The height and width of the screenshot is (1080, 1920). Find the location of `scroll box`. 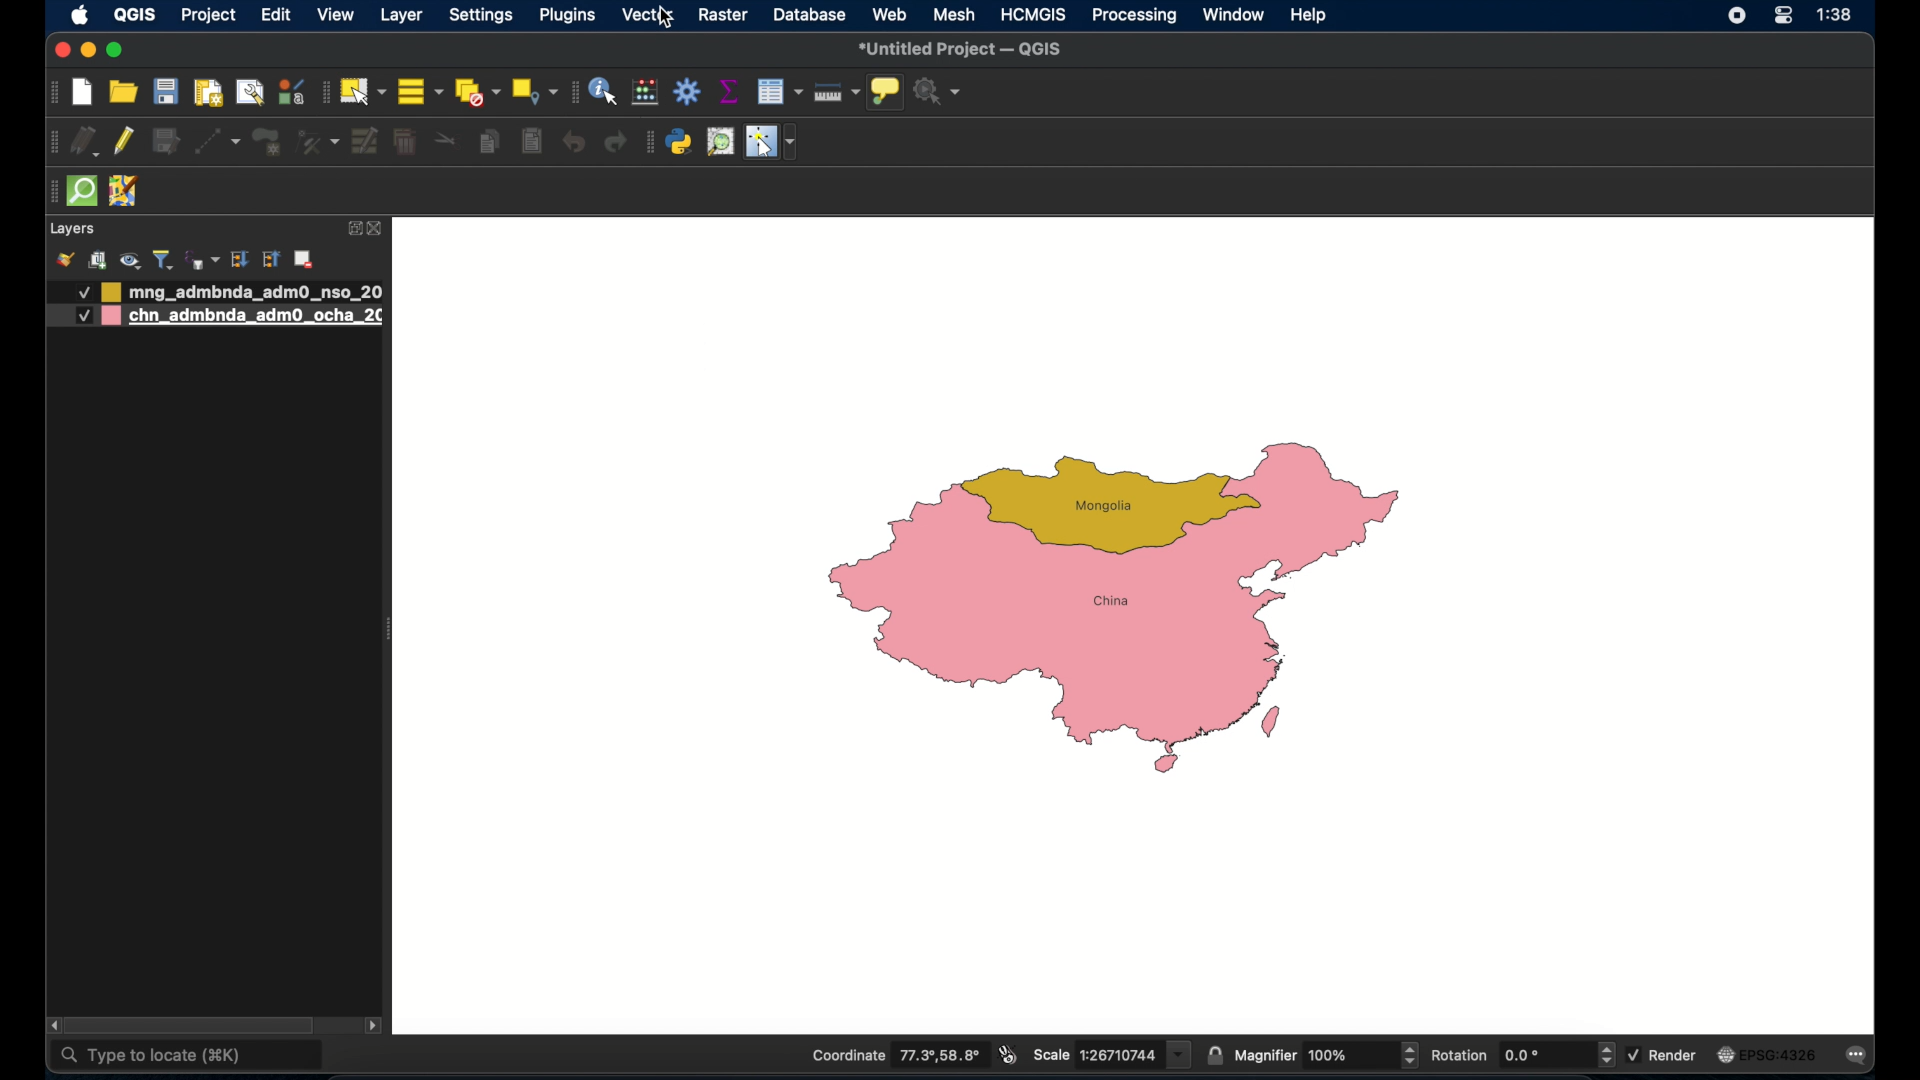

scroll box is located at coordinates (195, 1024).